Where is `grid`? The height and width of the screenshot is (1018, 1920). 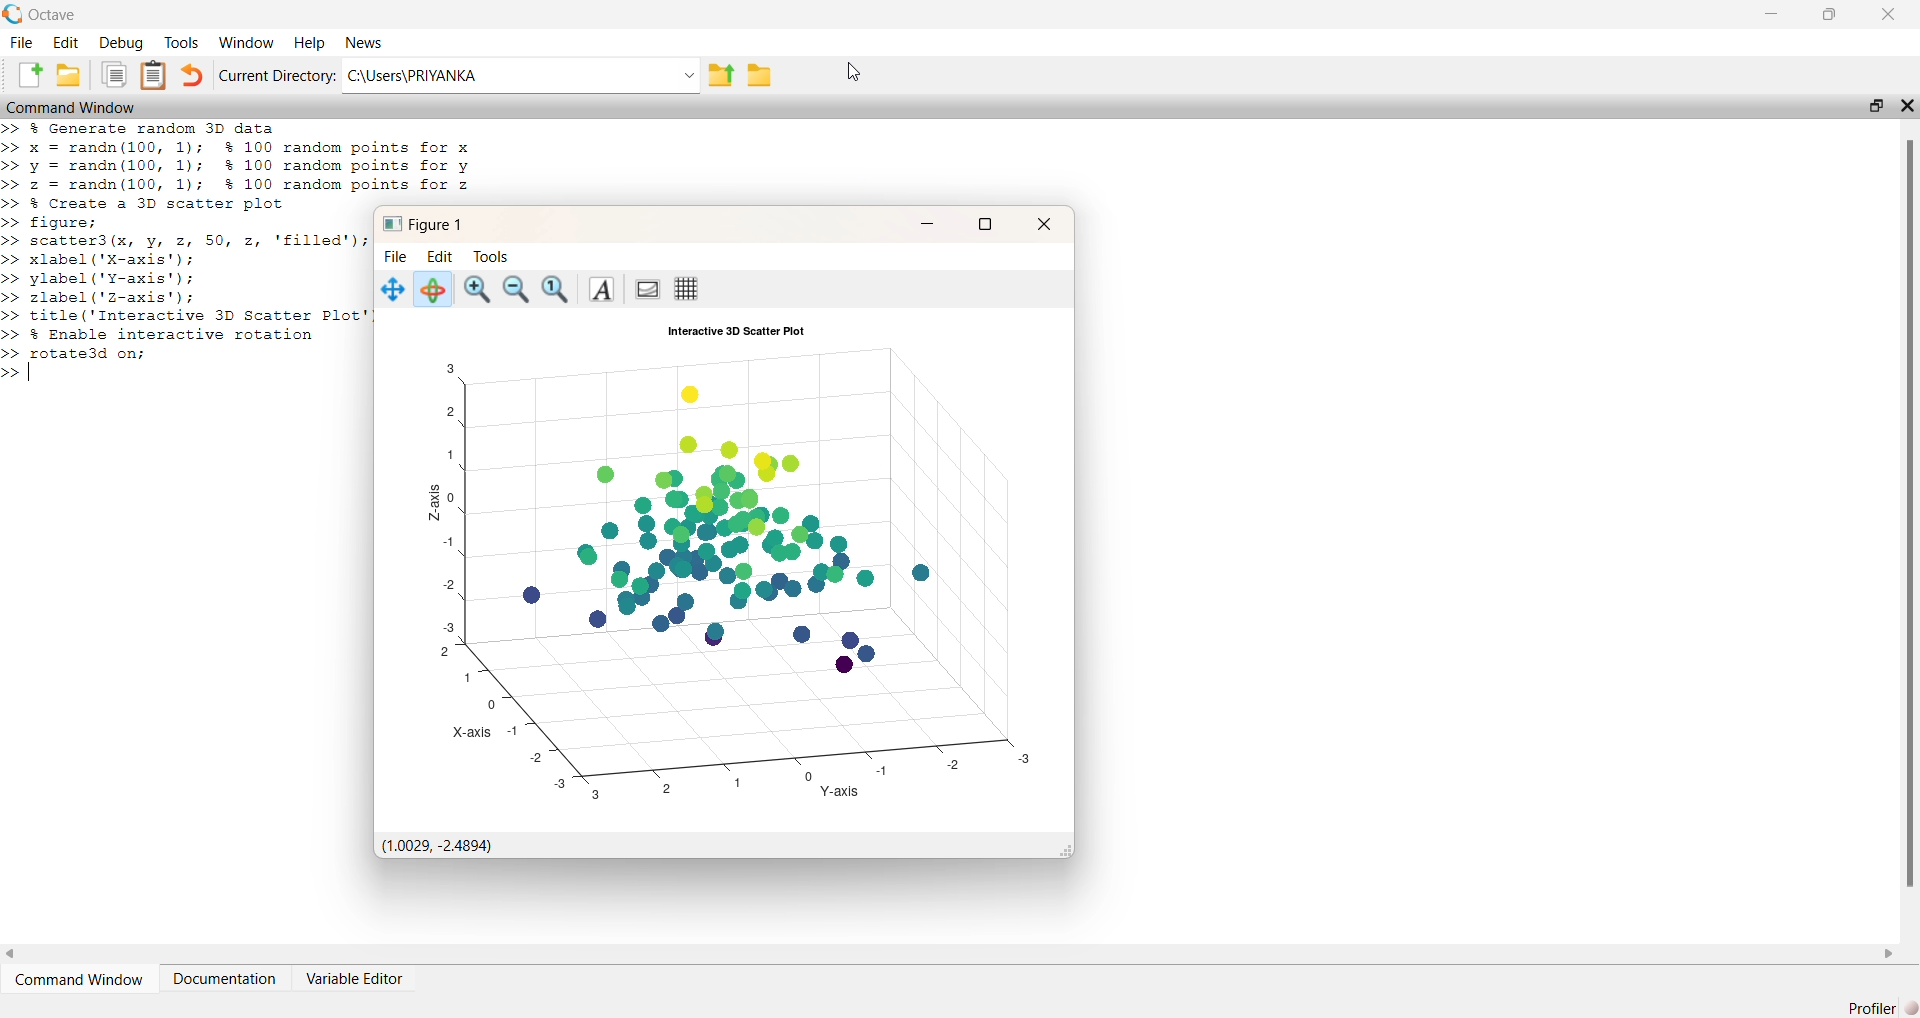 grid is located at coordinates (686, 289).